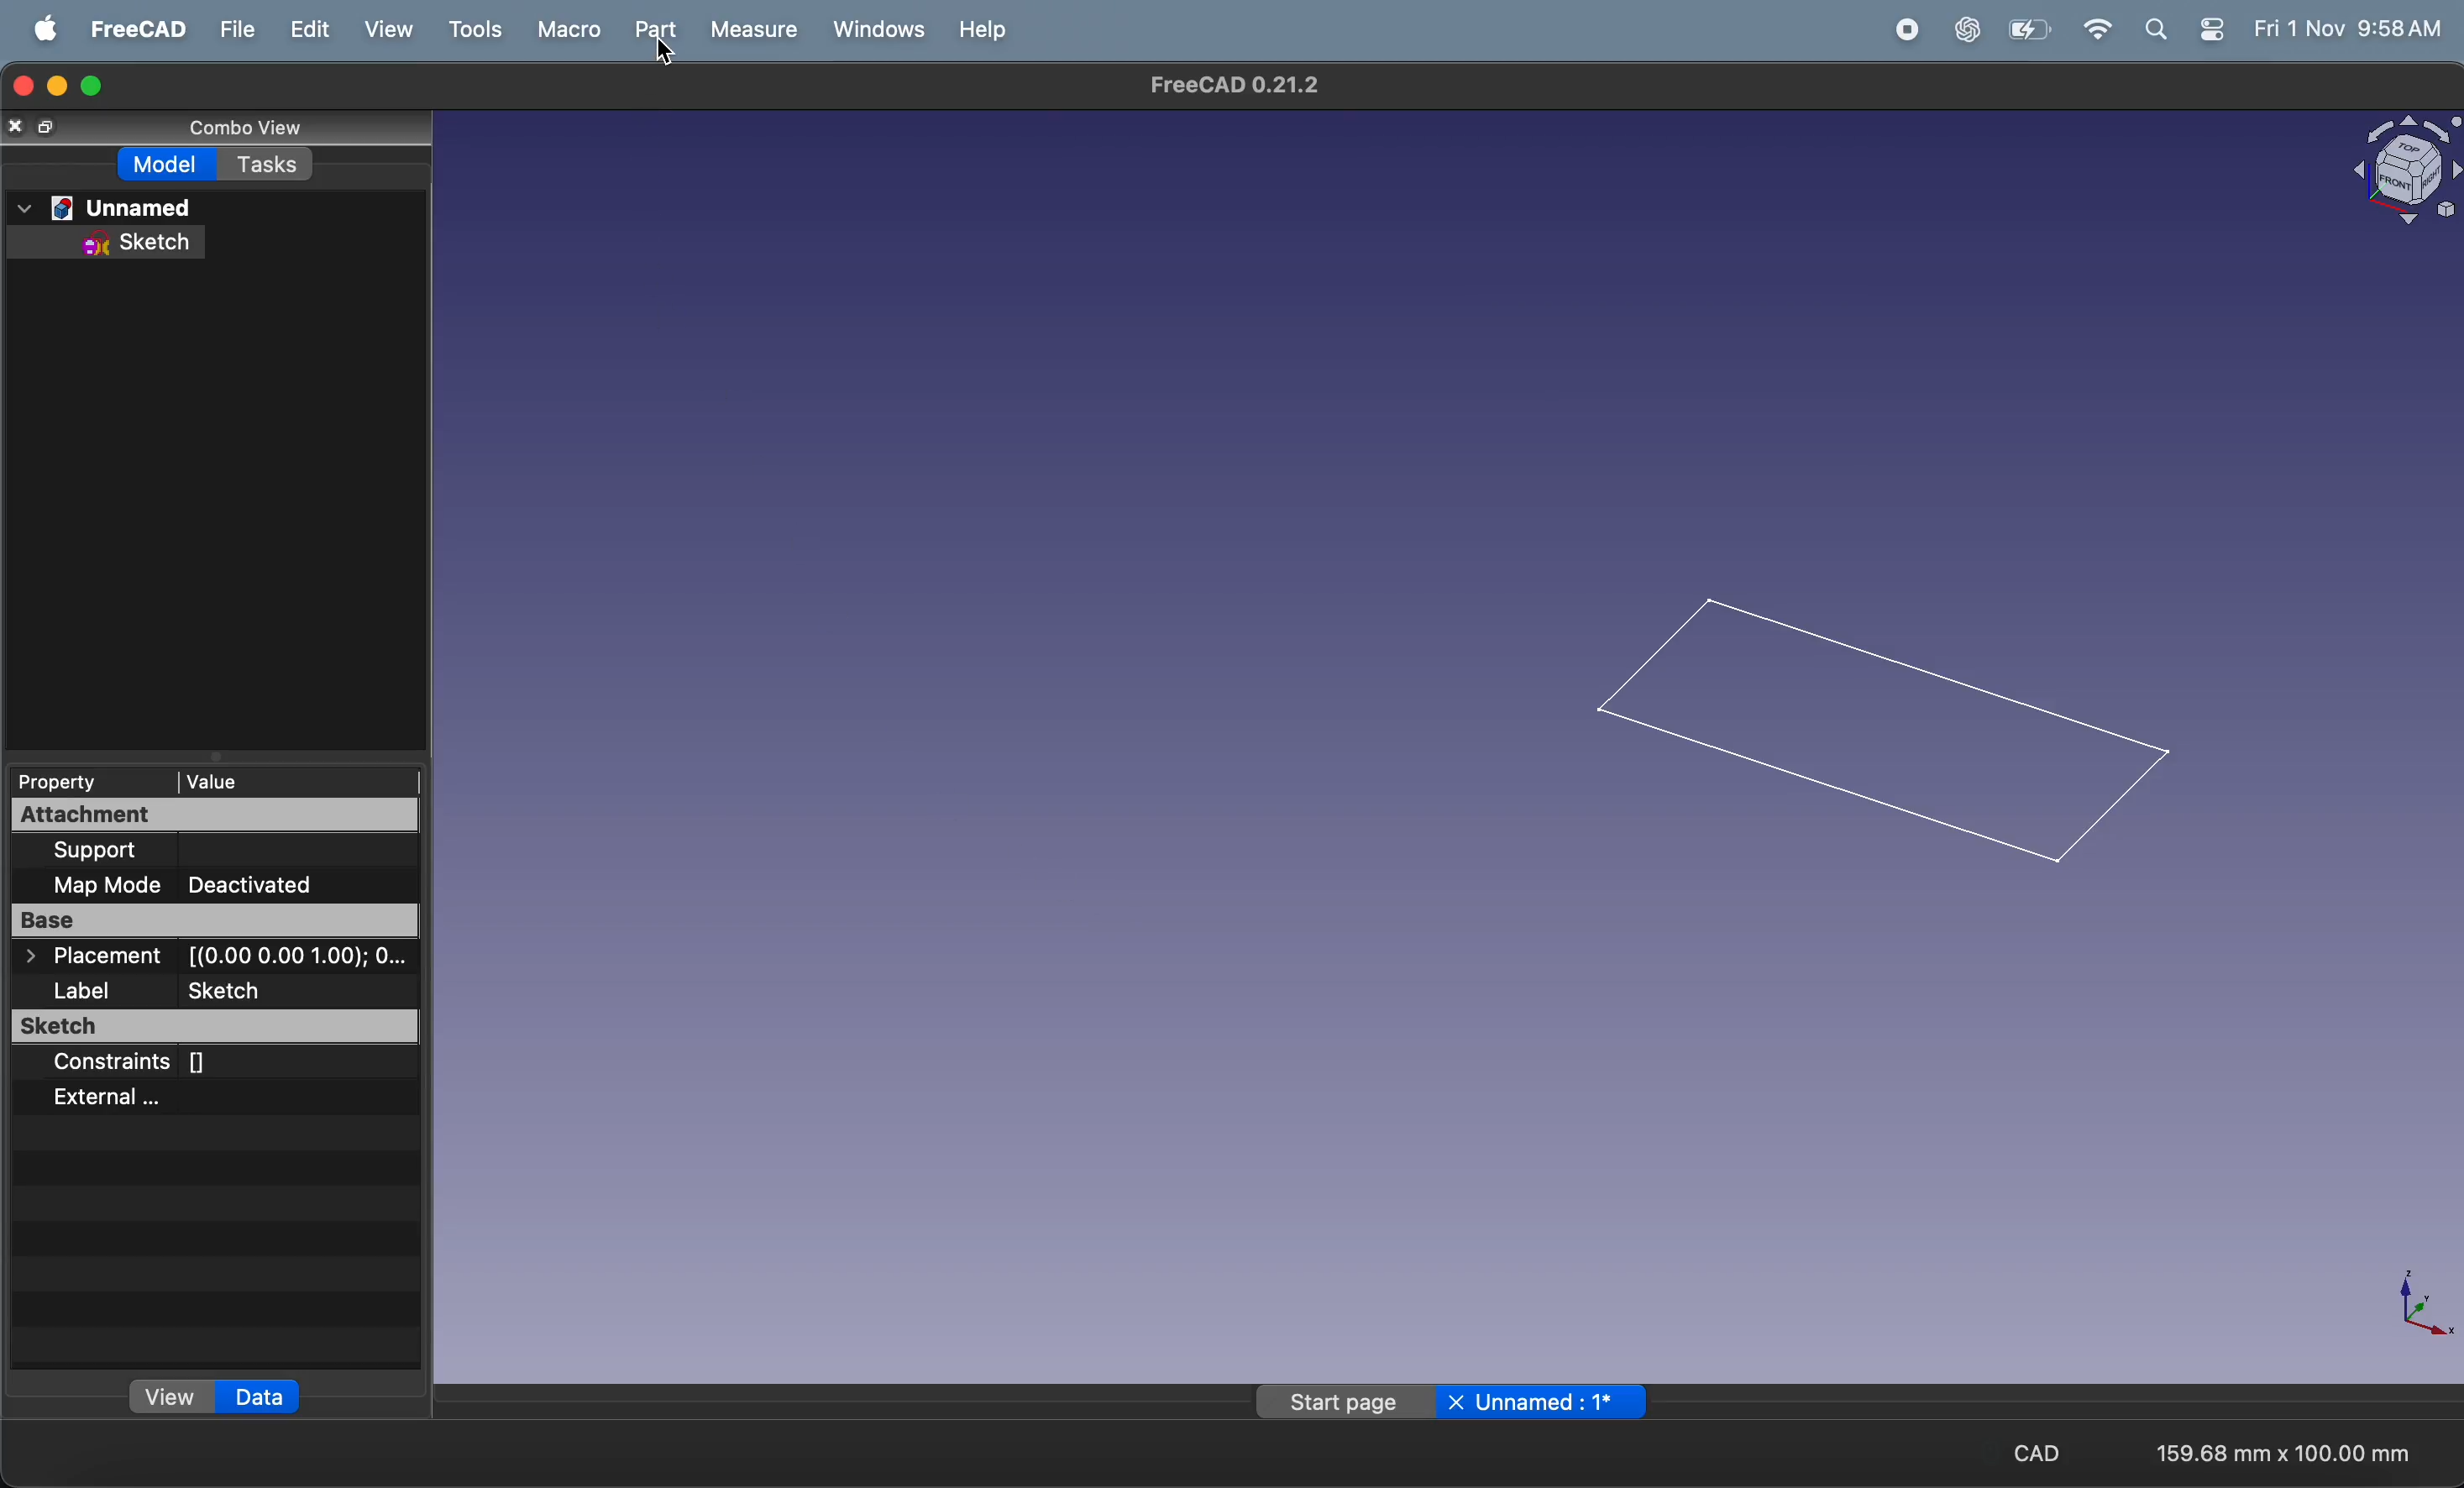 The height and width of the screenshot is (1488, 2464). What do you see at coordinates (272, 170) in the screenshot?
I see `tasks` at bounding box center [272, 170].